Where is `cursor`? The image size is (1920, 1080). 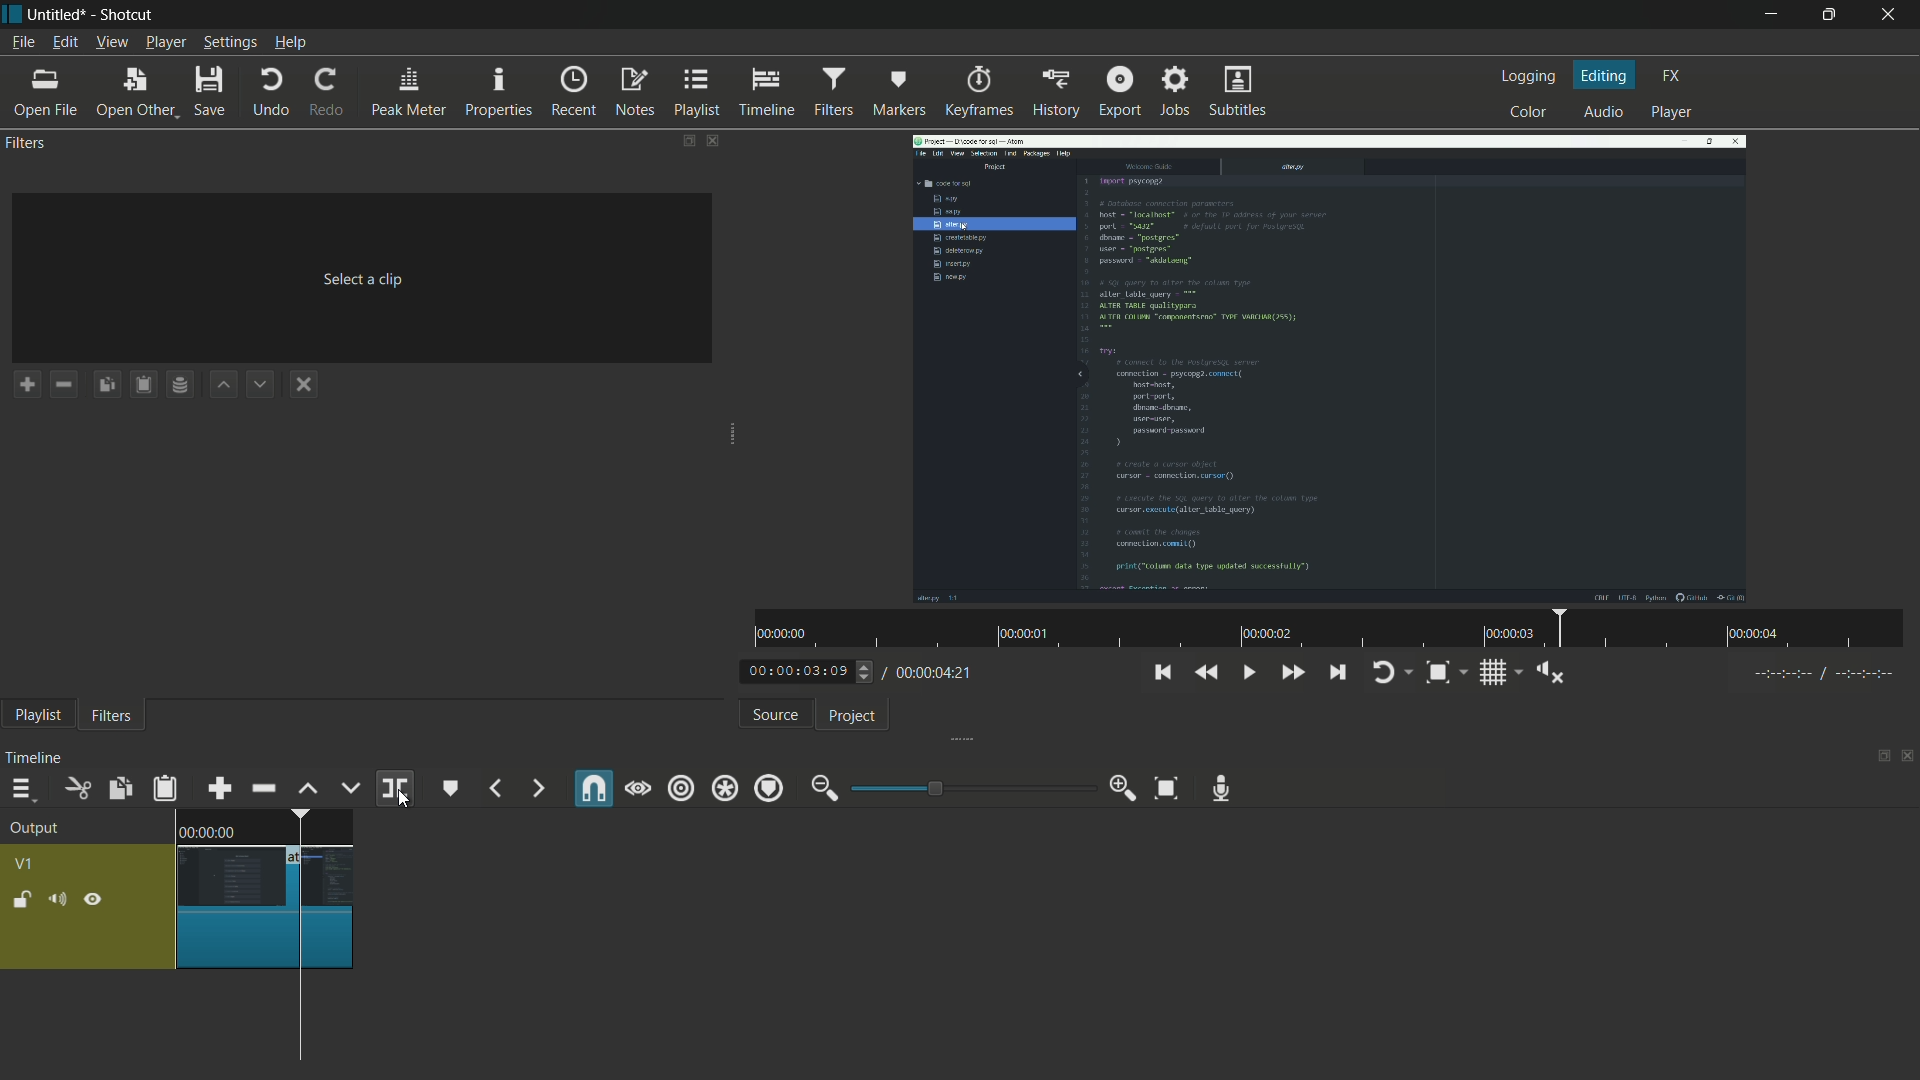
cursor is located at coordinates (302, 997).